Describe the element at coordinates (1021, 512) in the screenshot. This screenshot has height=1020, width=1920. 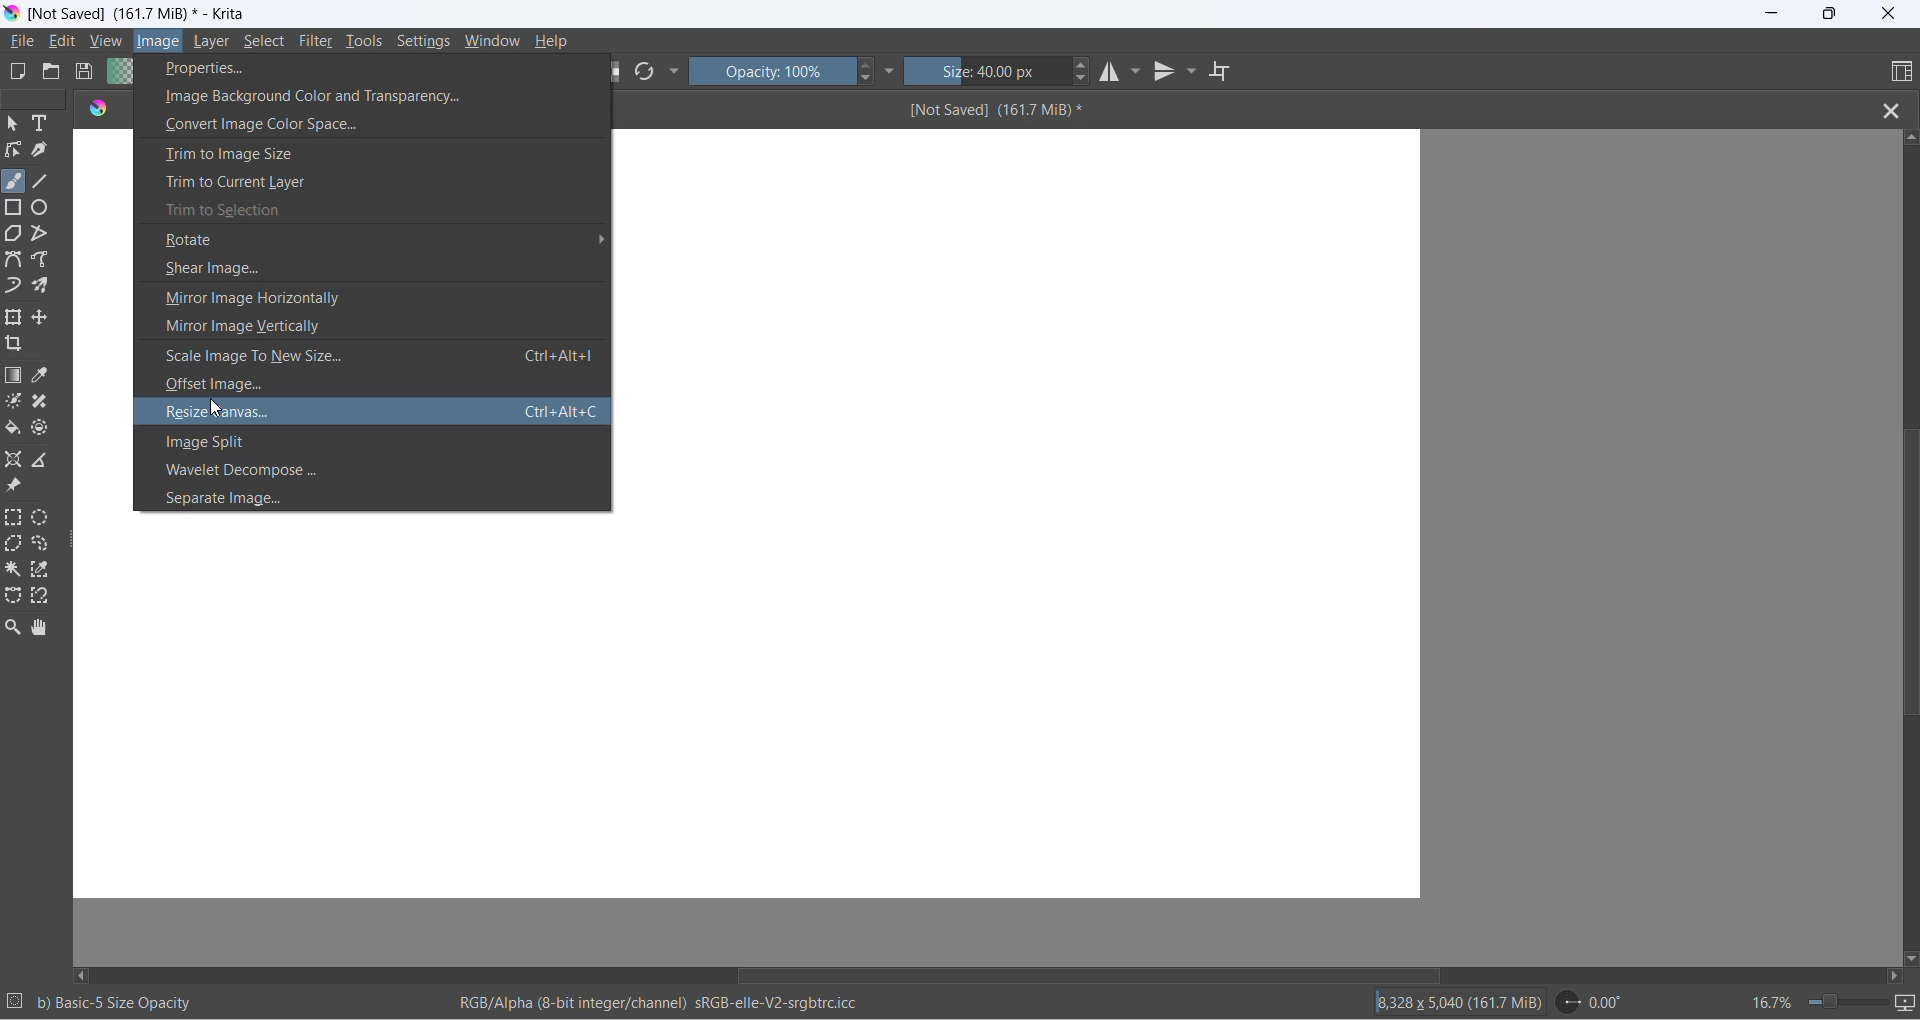
I see `canvas size` at that location.